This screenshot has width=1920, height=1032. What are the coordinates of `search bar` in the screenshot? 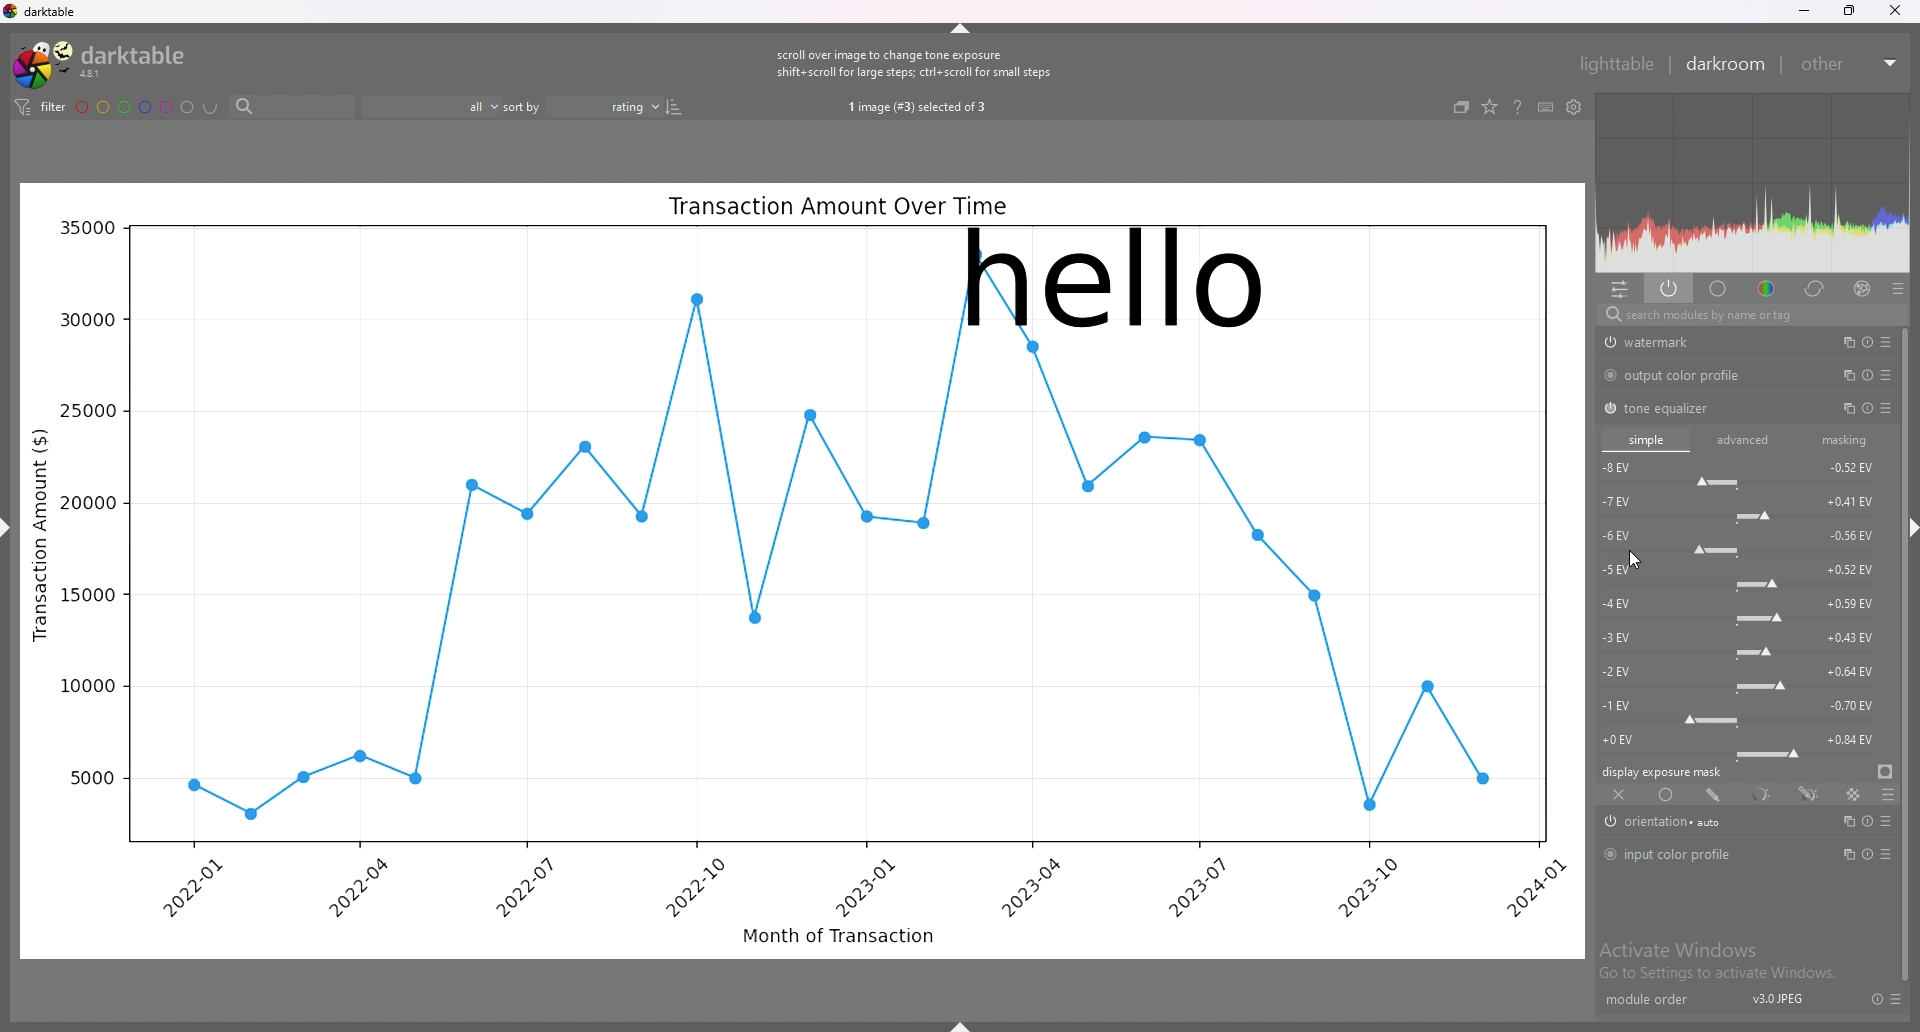 It's located at (294, 107).